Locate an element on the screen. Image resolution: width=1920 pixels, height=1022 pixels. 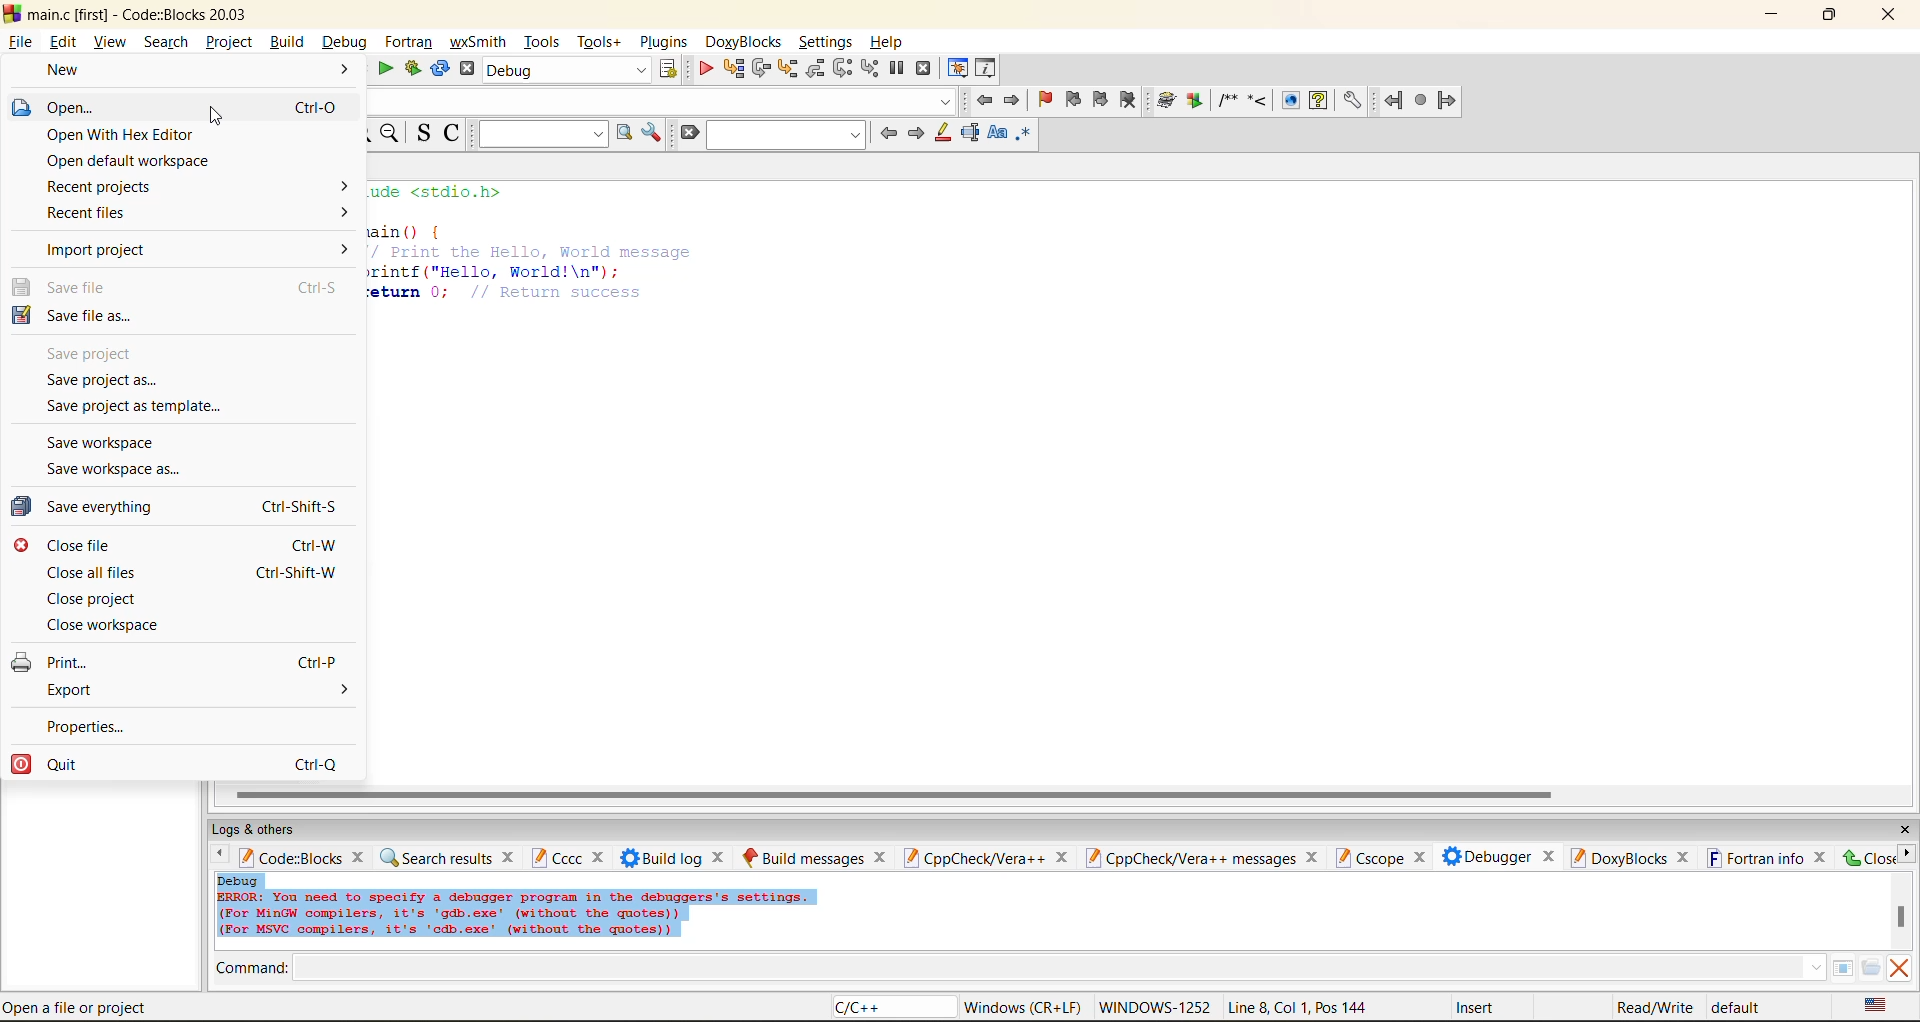
logo is located at coordinates (12, 12).